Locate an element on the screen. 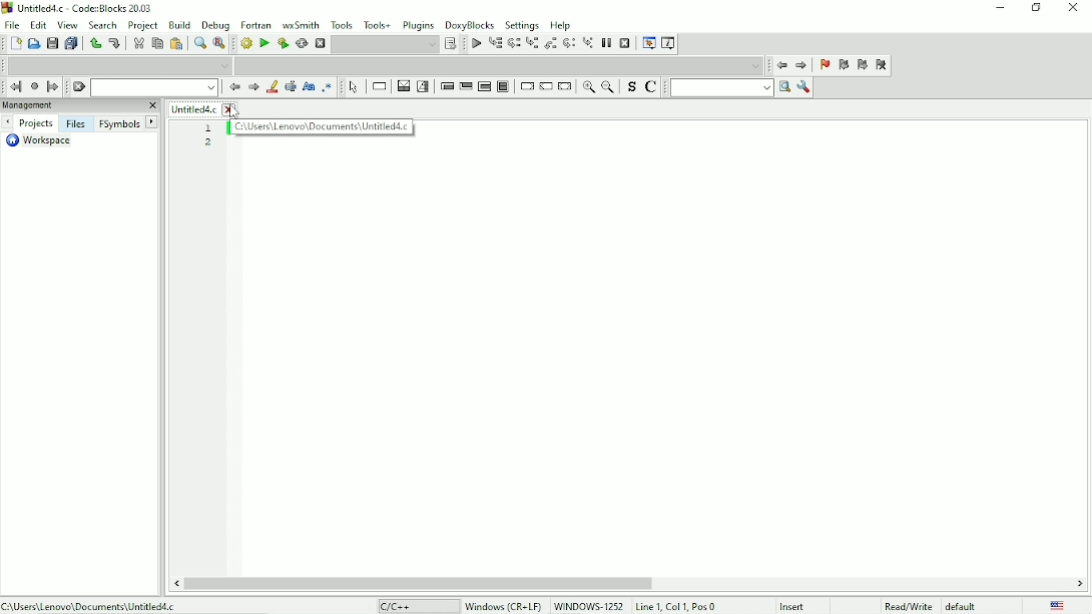 The width and height of the screenshot is (1092, 614). FSymbols is located at coordinates (120, 124).